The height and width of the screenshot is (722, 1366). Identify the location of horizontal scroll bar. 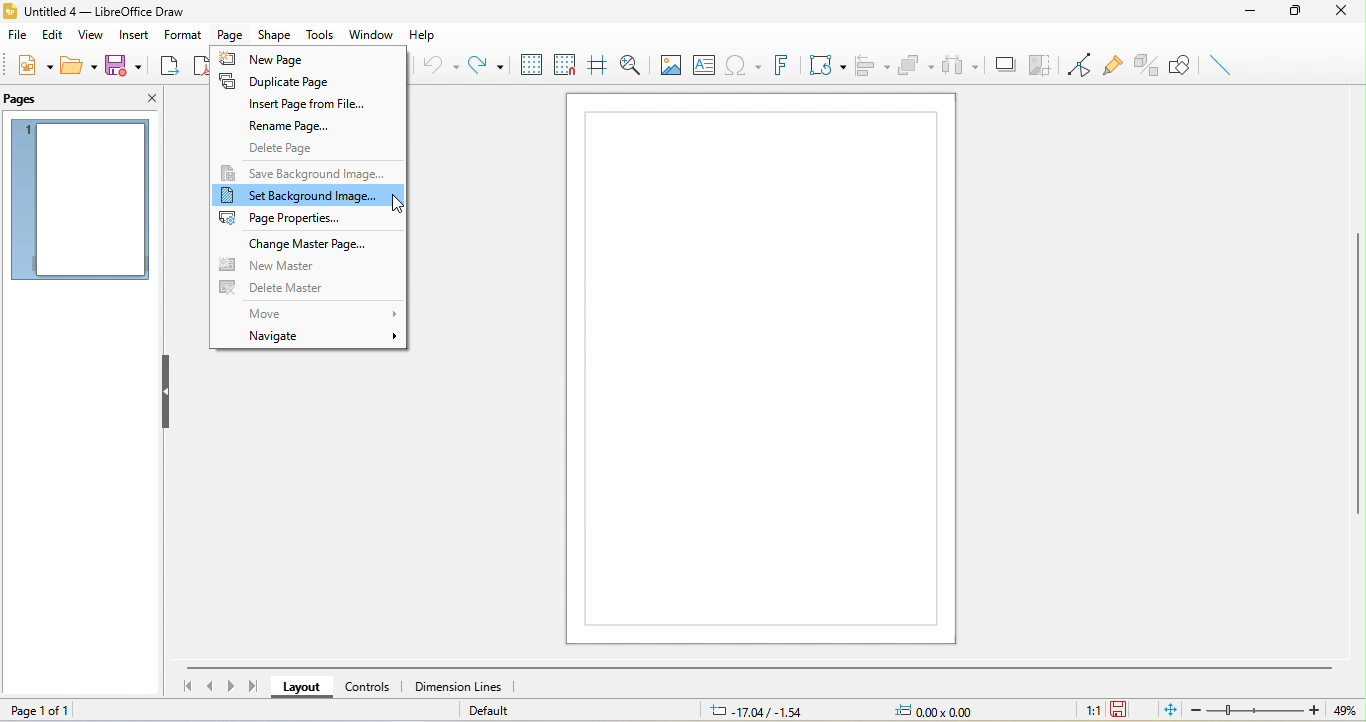
(753, 668).